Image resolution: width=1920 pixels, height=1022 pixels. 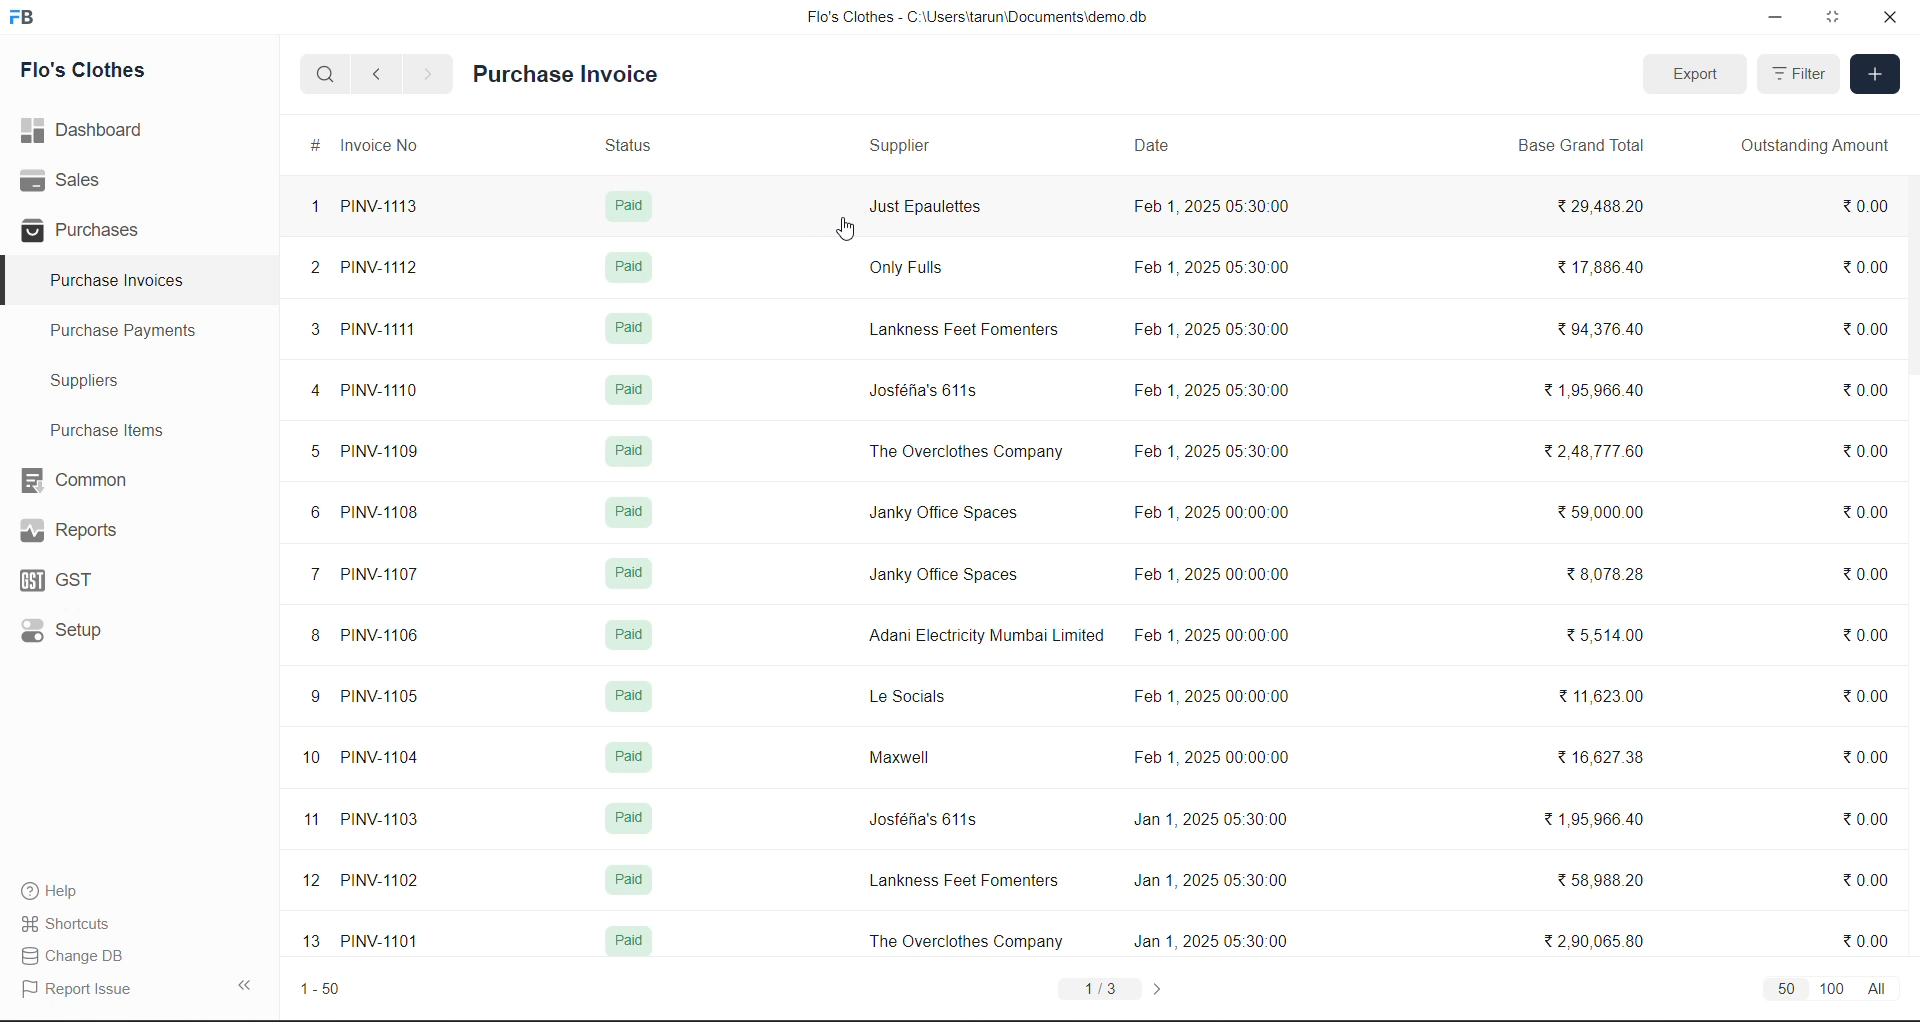 What do you see at coordinates (1859, 266) in the screenshot?
I see `₹0.00` at bounding box center [1859, 266].